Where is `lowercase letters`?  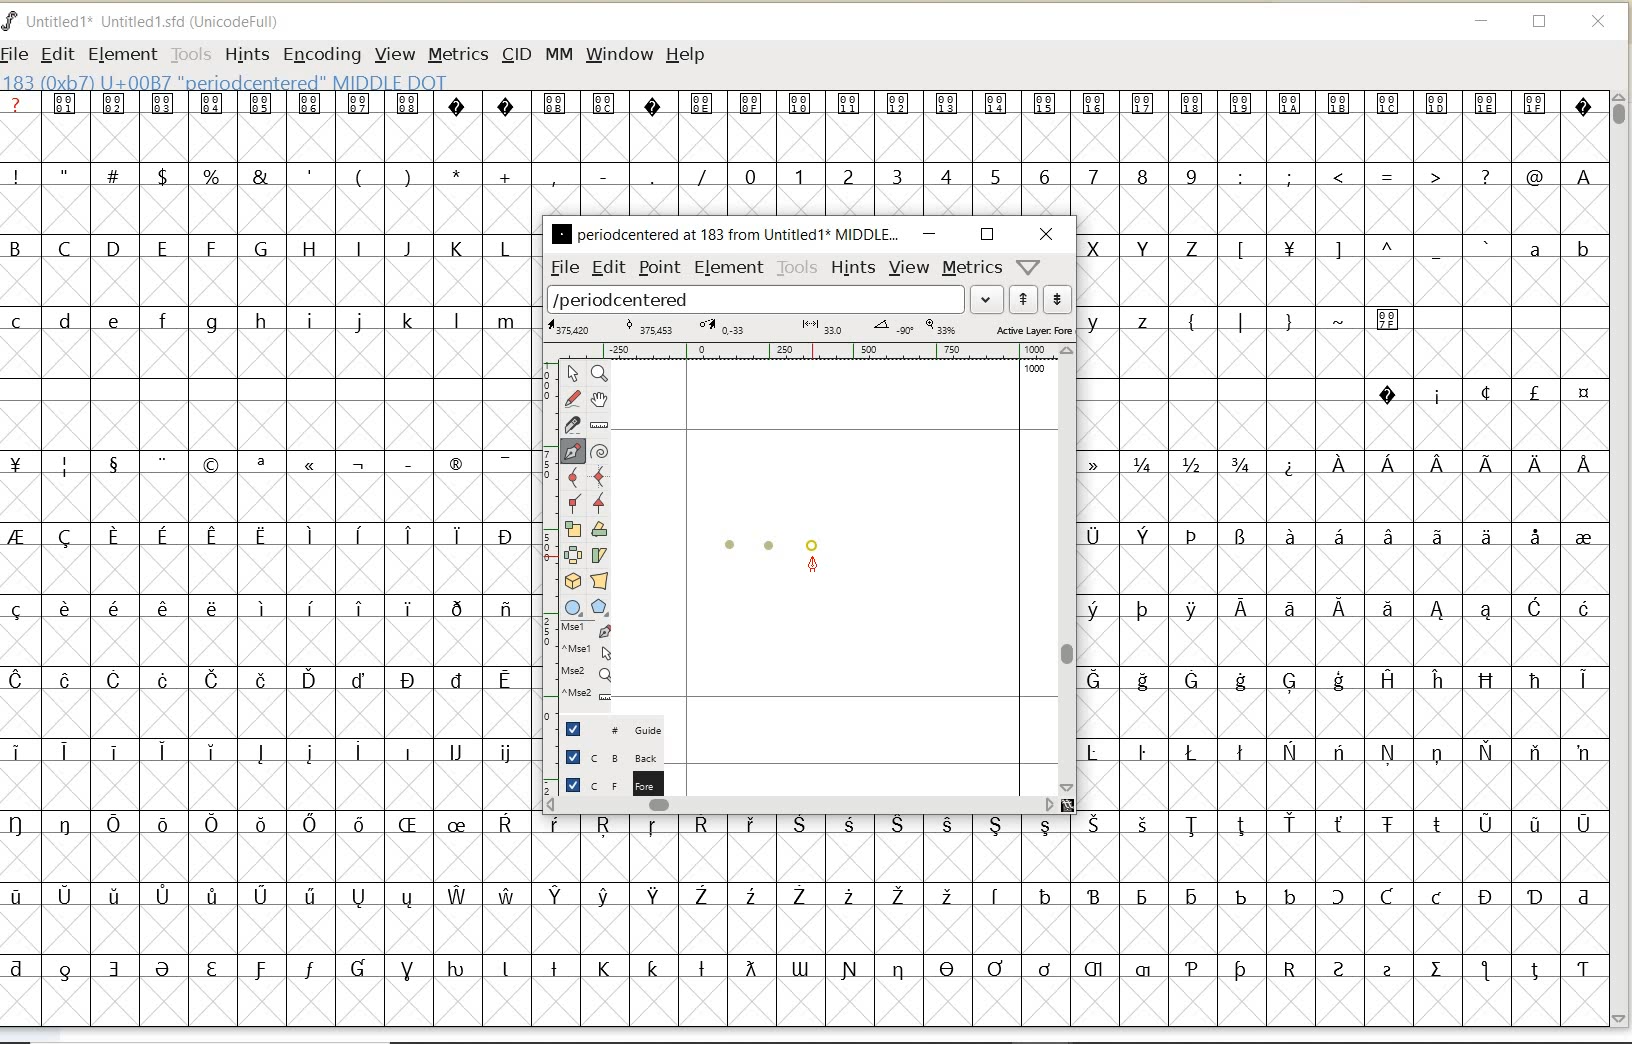
lowercase letters is located at coordinates (1130, 320).